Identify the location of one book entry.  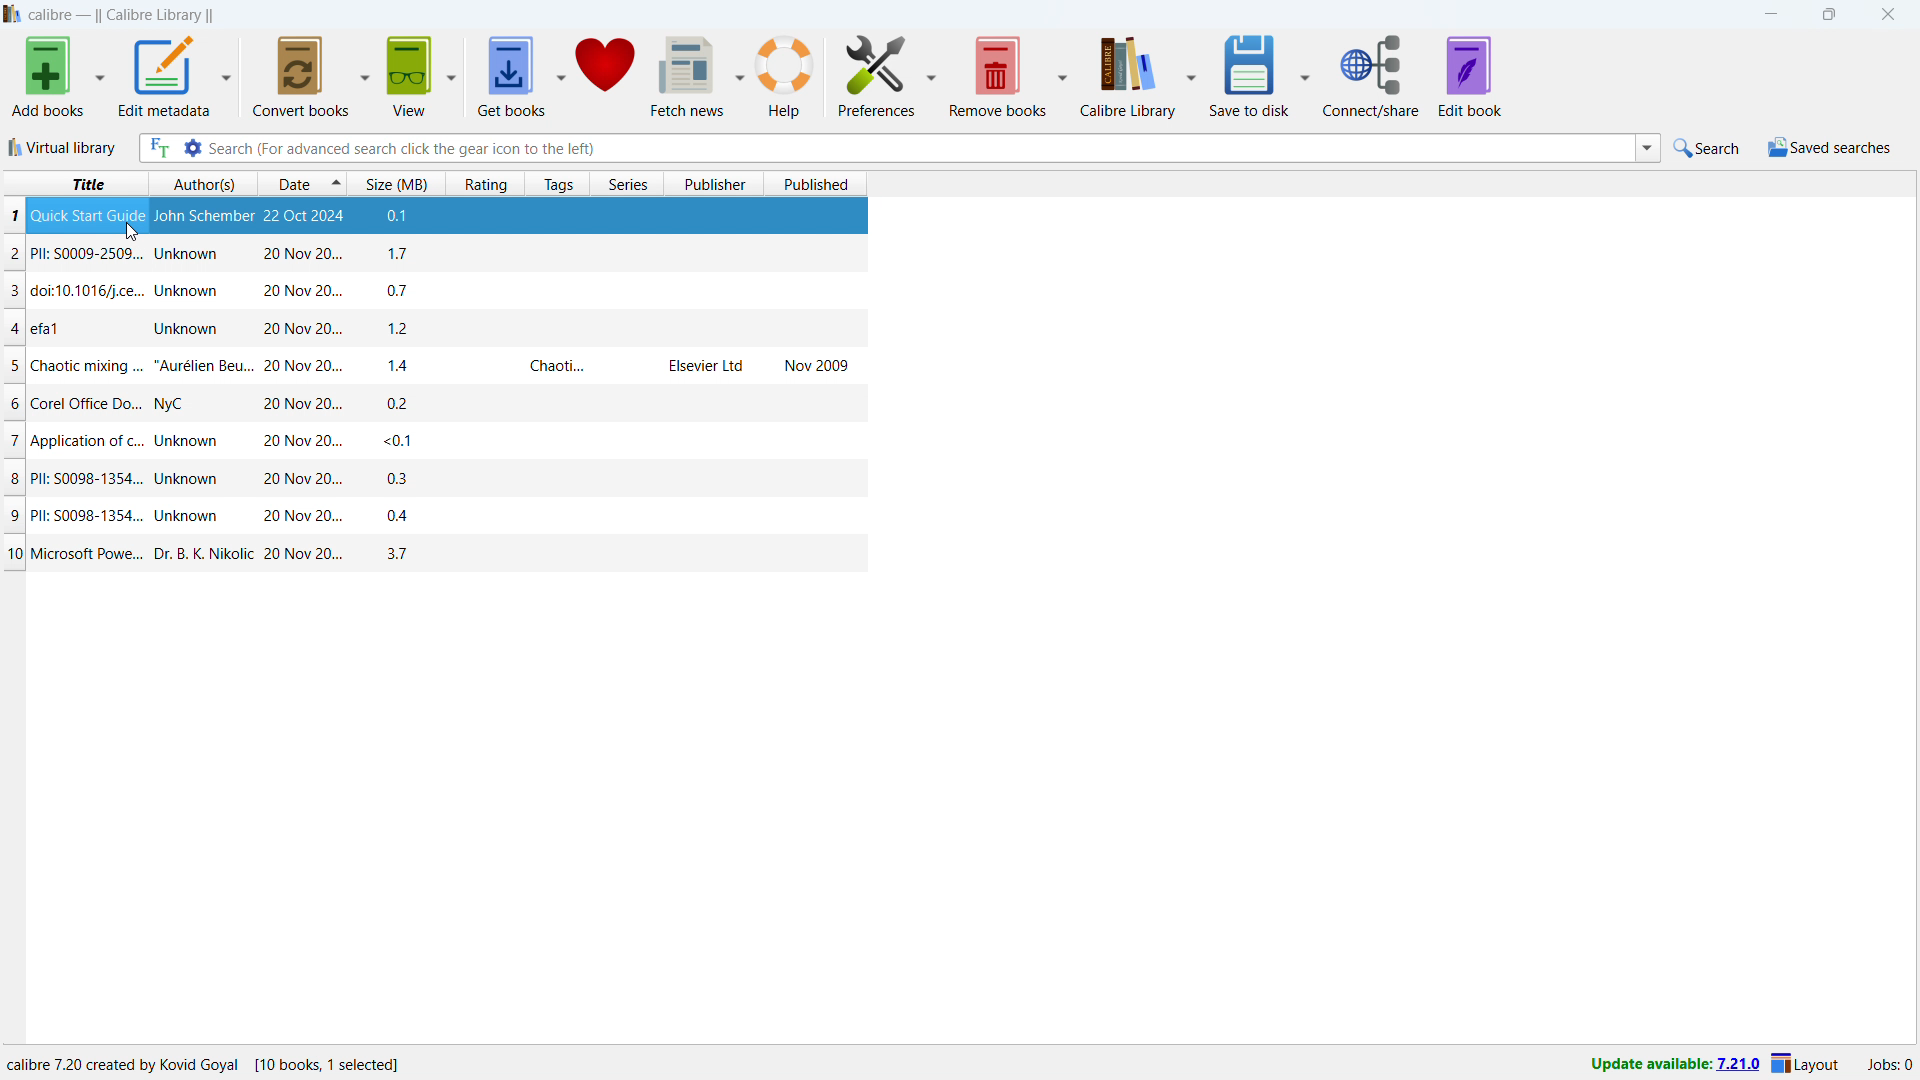
(431, 514).